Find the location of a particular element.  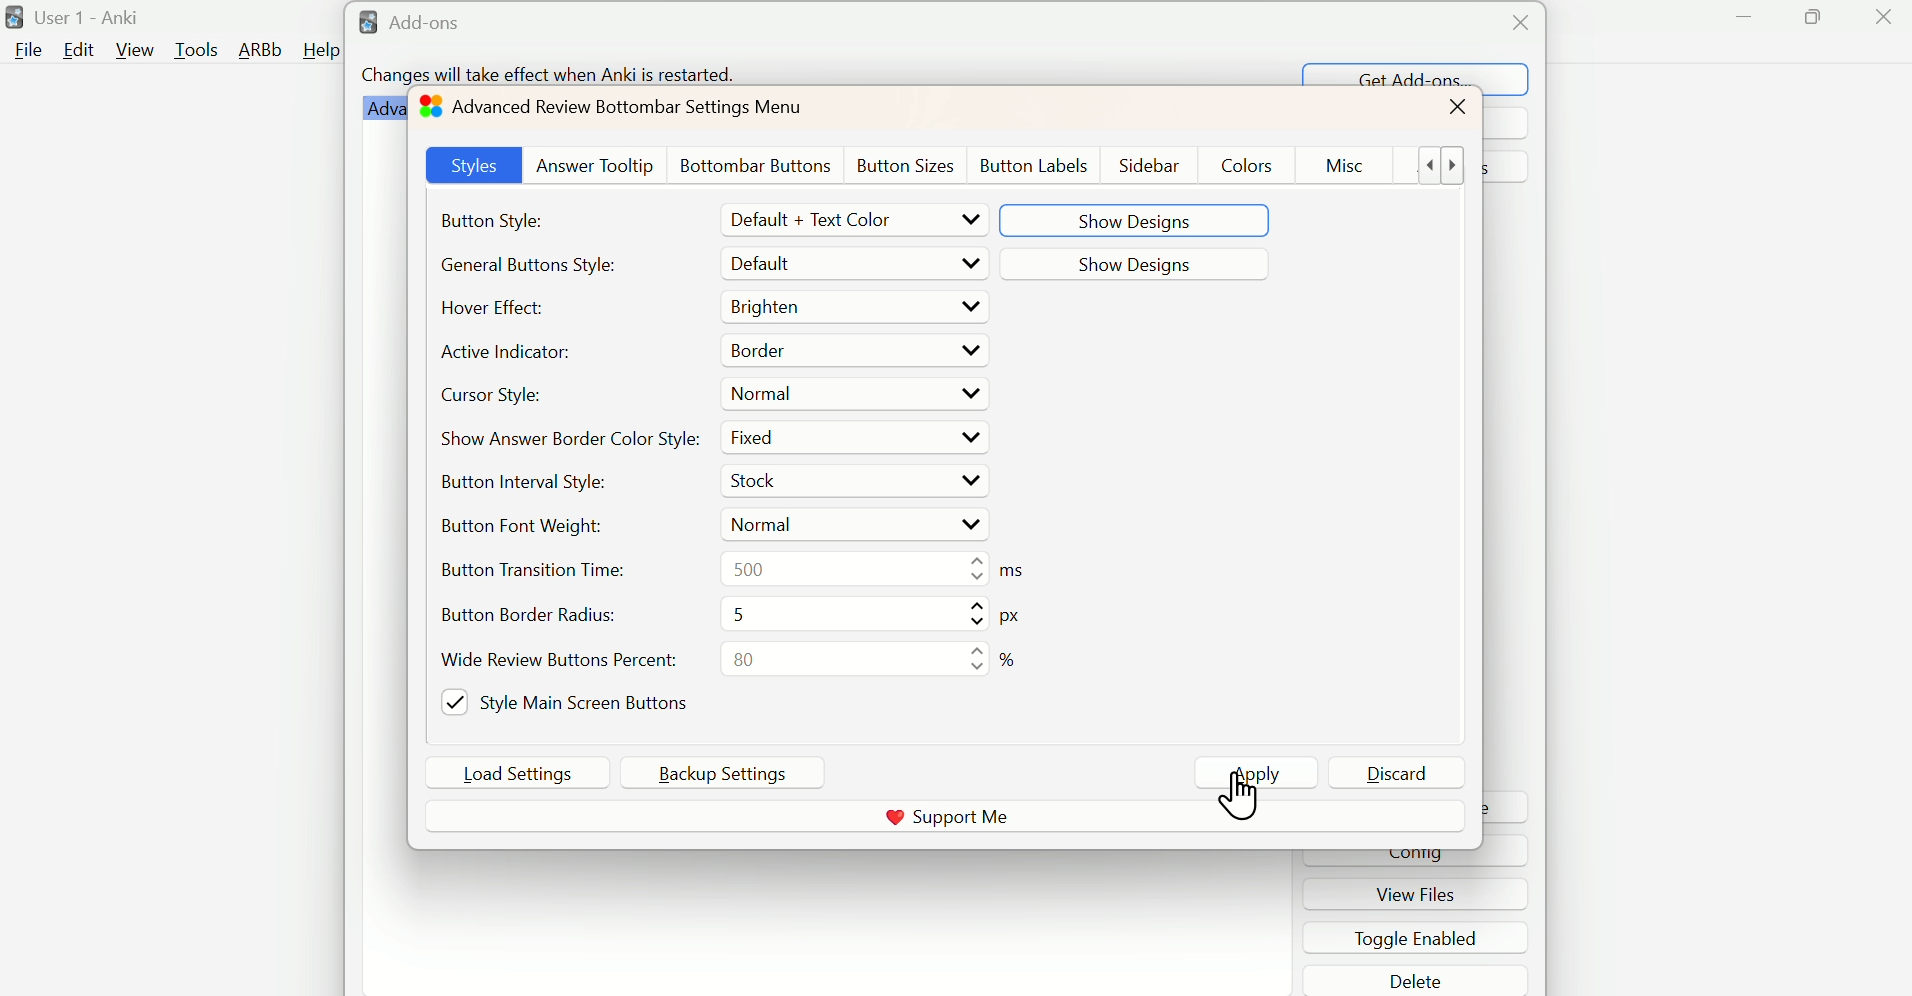

Sidebar is located at coordinates (1143, 168).